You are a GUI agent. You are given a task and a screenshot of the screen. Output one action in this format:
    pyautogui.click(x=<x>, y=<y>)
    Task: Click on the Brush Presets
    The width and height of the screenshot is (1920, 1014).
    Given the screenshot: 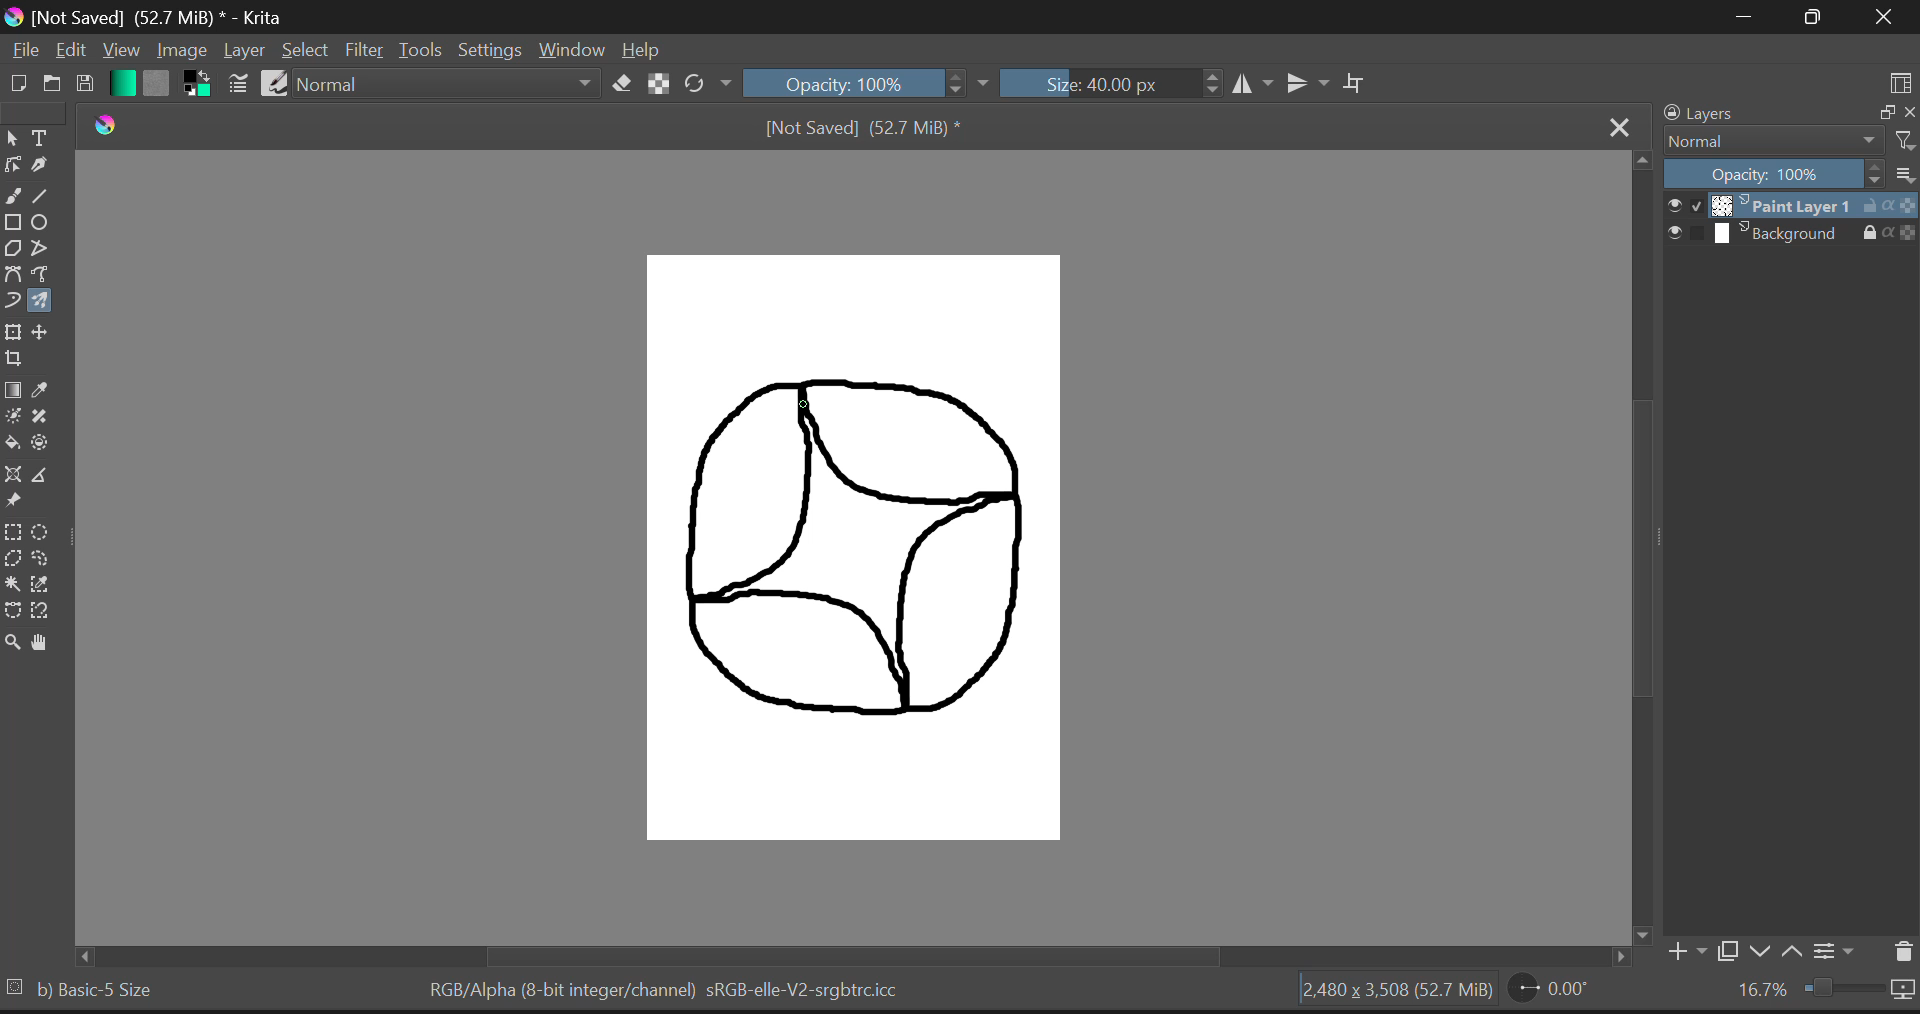 What is the action you would take?
    pyautogui.click(x=276, y=82)
    